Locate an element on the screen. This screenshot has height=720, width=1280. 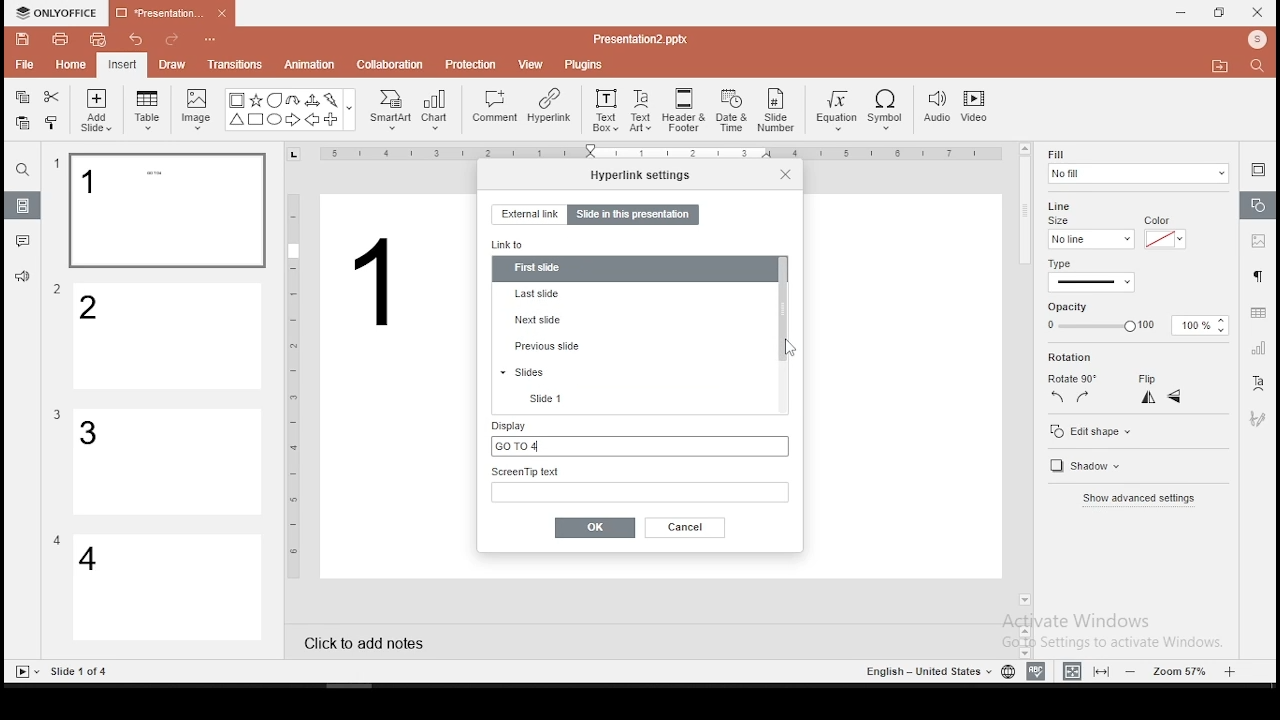
equation is located at coordinates (835, 111).